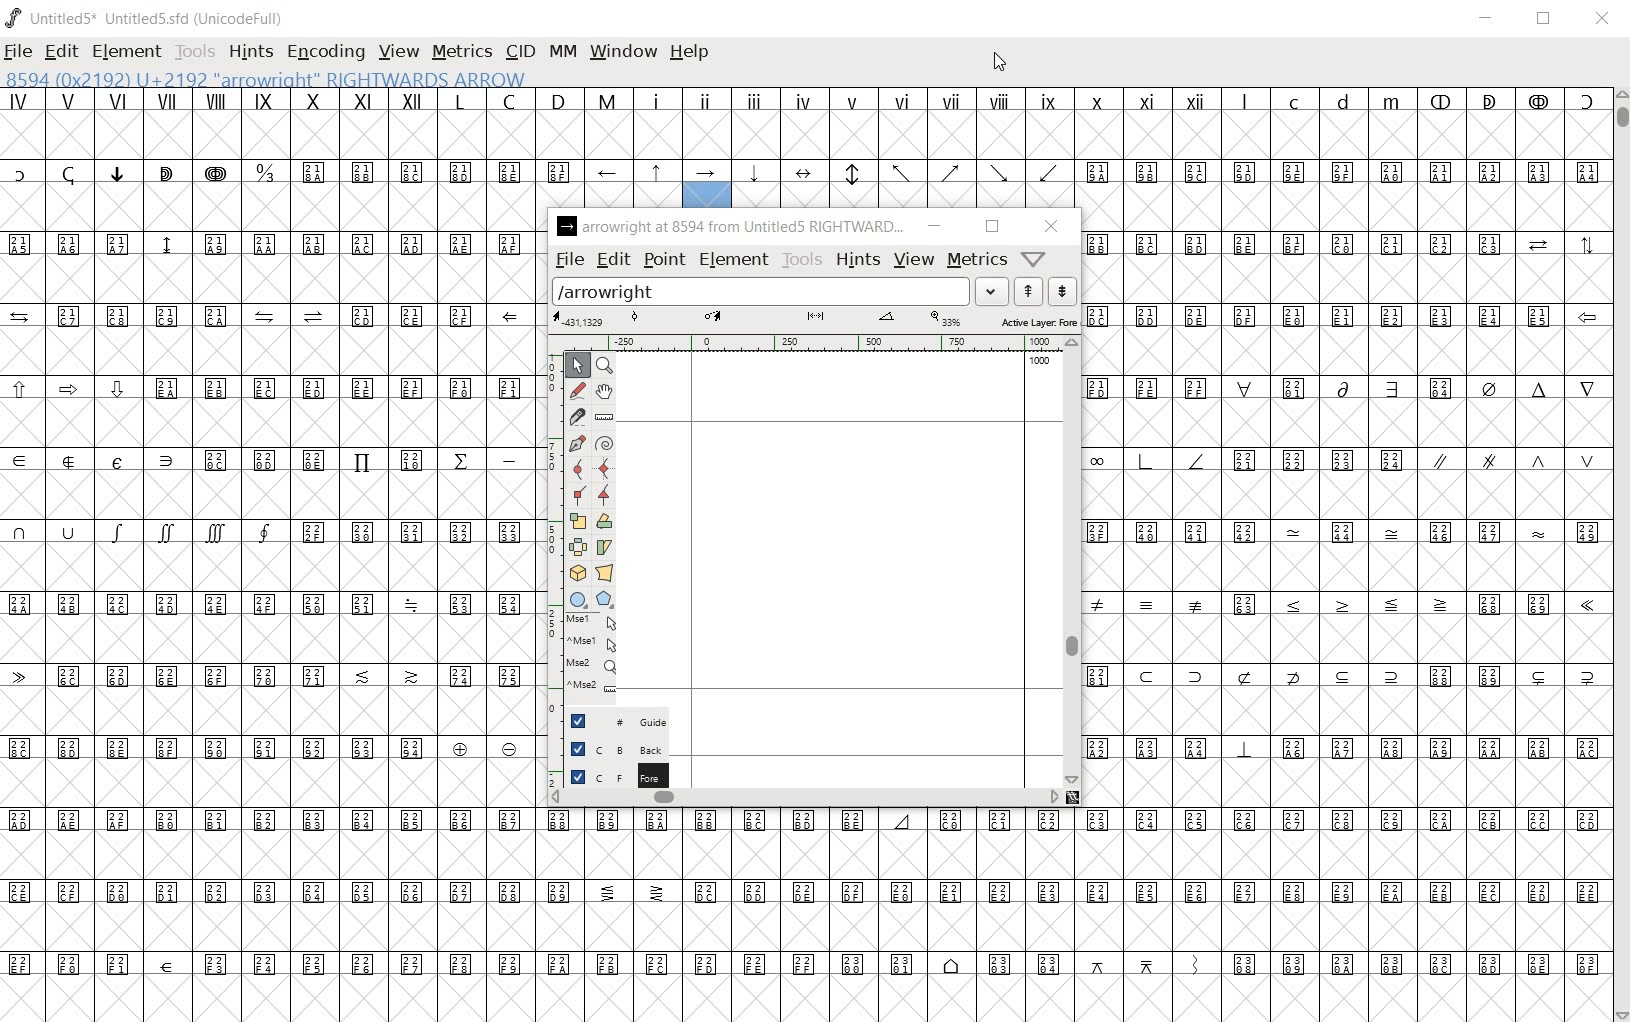  What do you see at coordinates (637, 121) in the screenshot?
I see `gylph characters` at bounding box center [637, 121].